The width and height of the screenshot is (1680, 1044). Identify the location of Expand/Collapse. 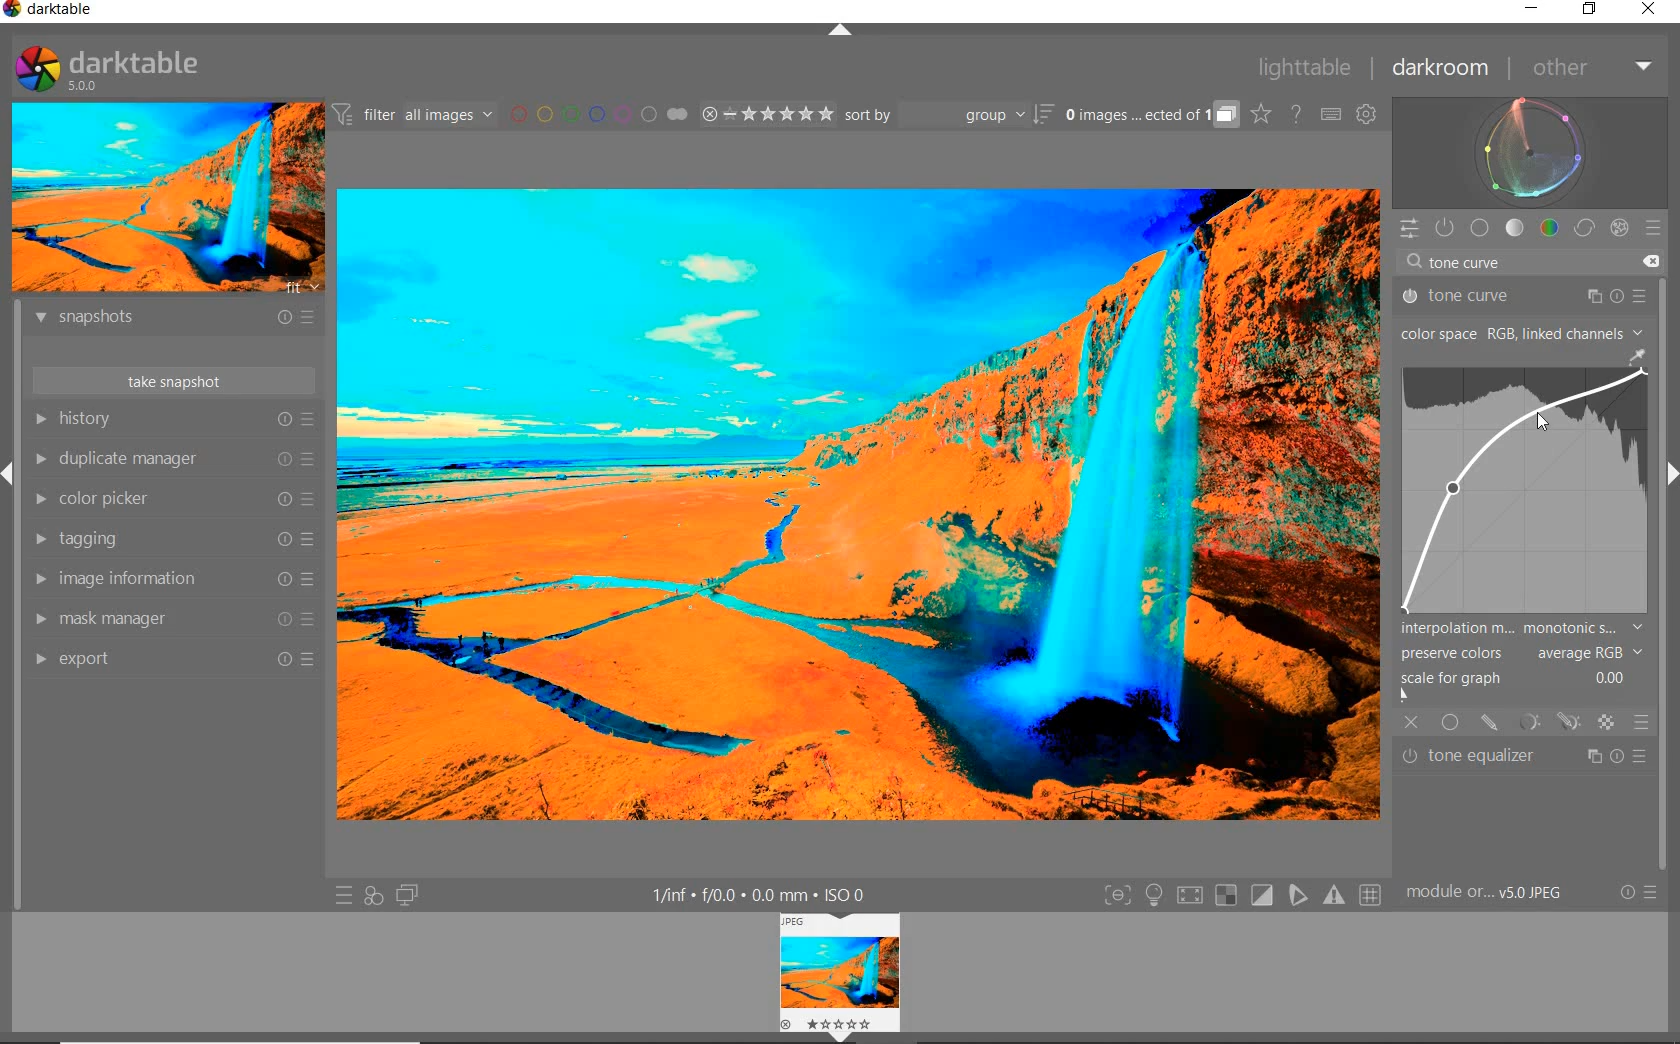
(10, 475).